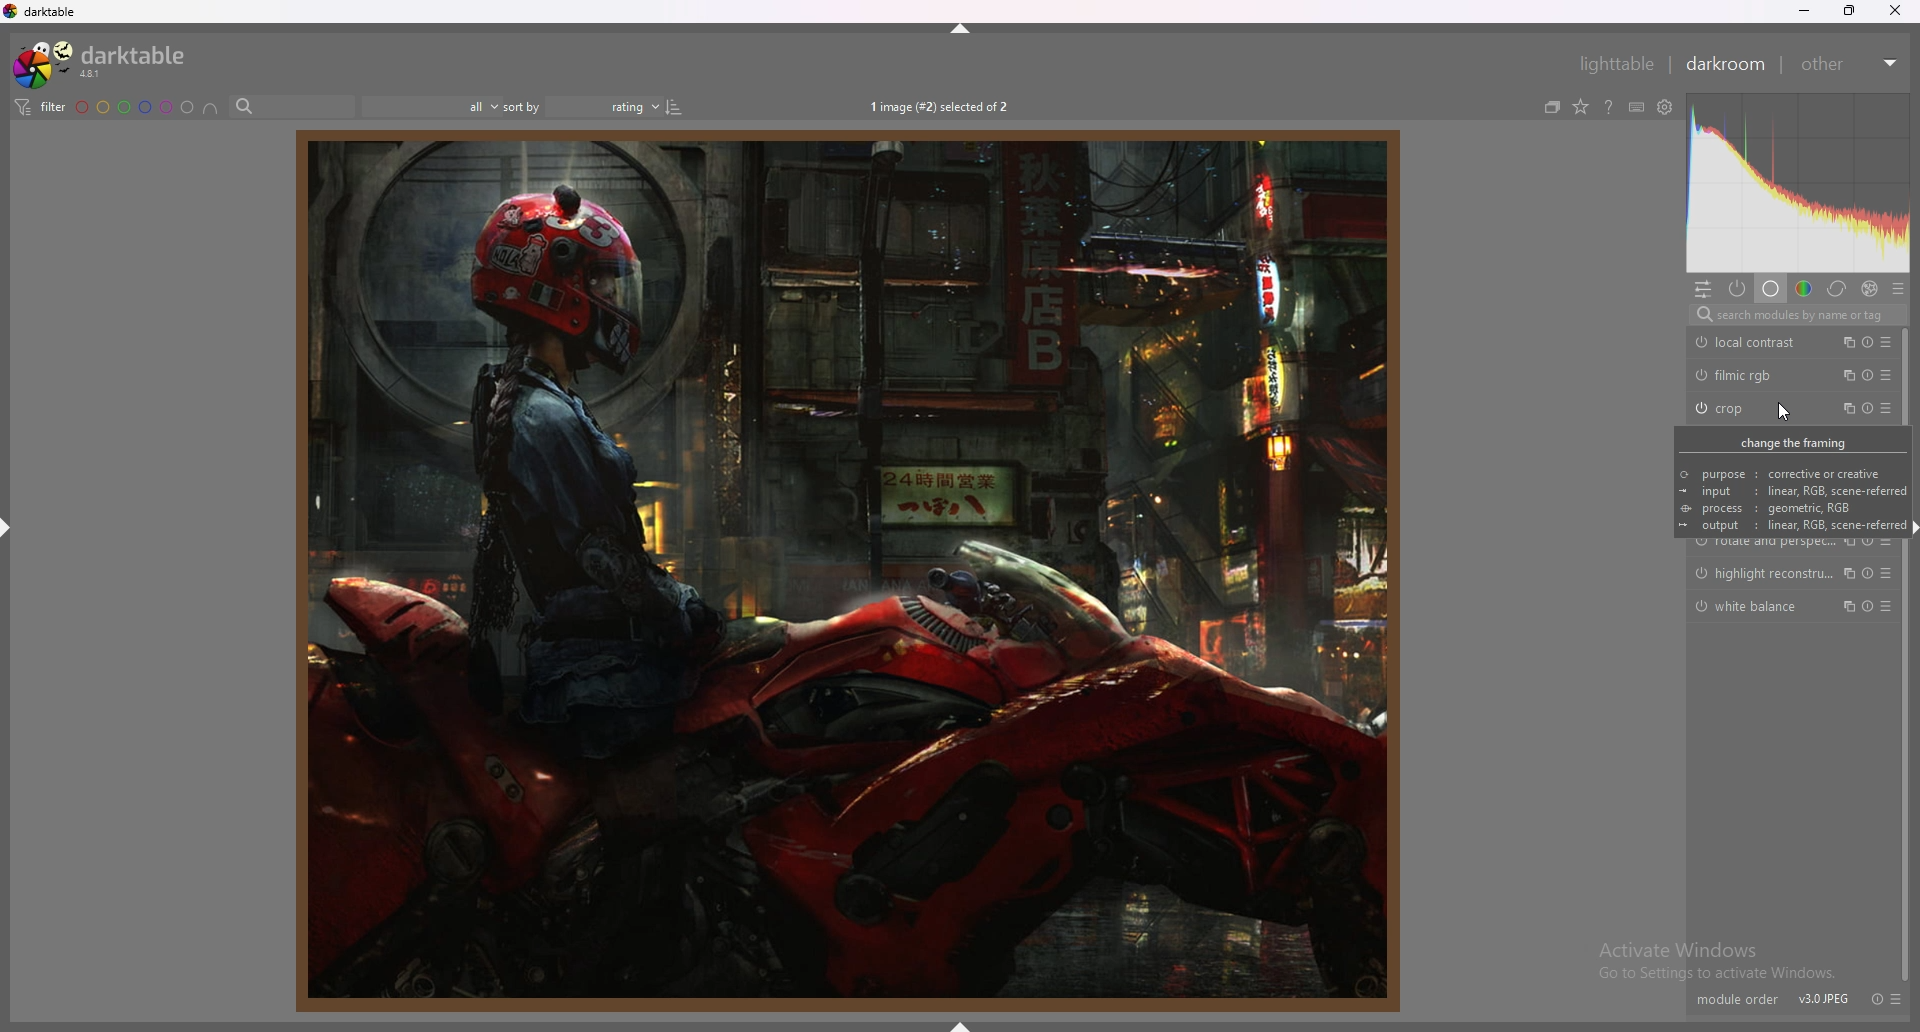 The image size is (1920, 1032). What do you see at coordinates (1886, 407) in the screenshot?
I see `presets` at bounding box center [1886, 407].